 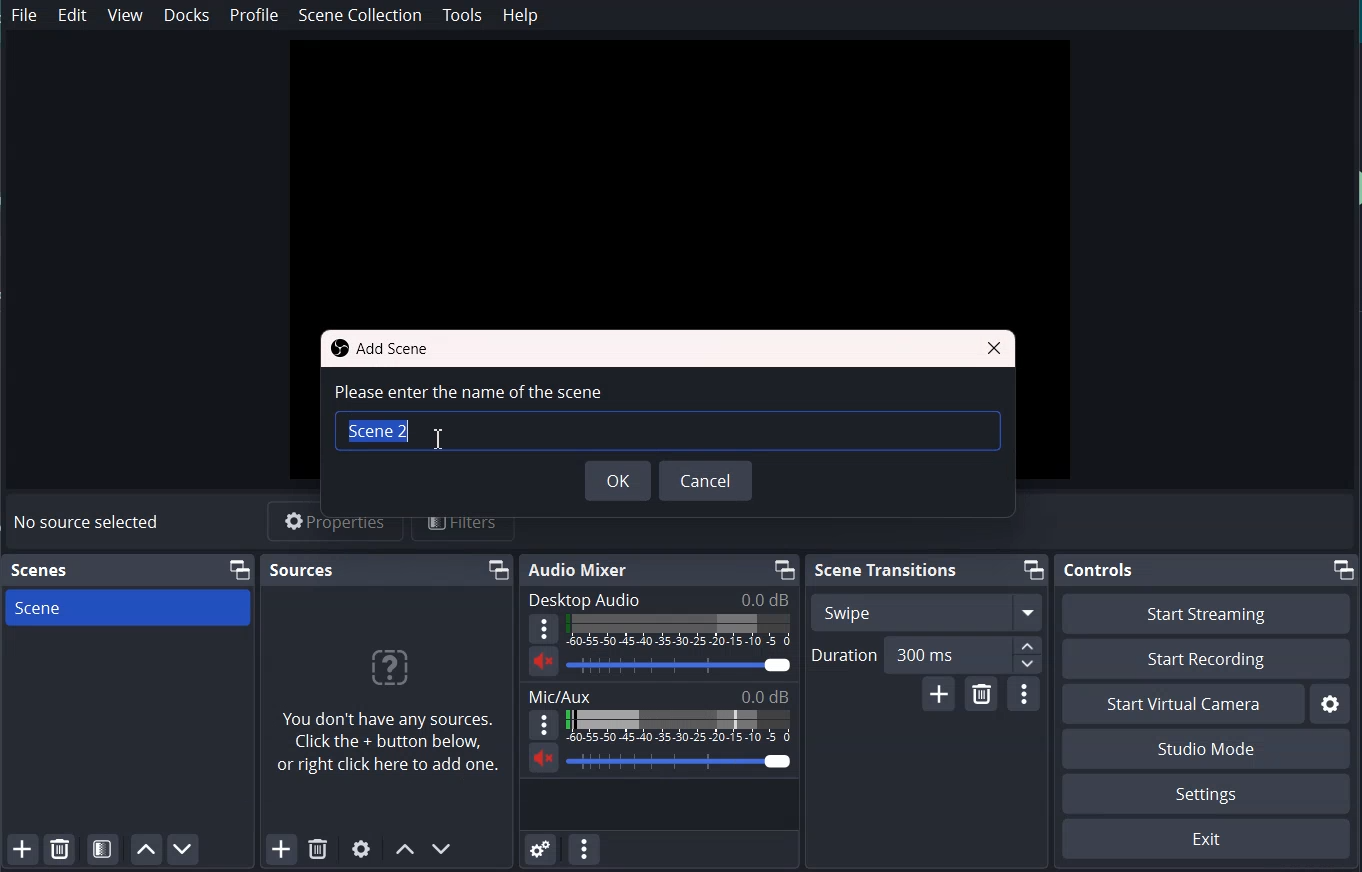 I want to click on Open Source Properties, so click(x=362, y=850).